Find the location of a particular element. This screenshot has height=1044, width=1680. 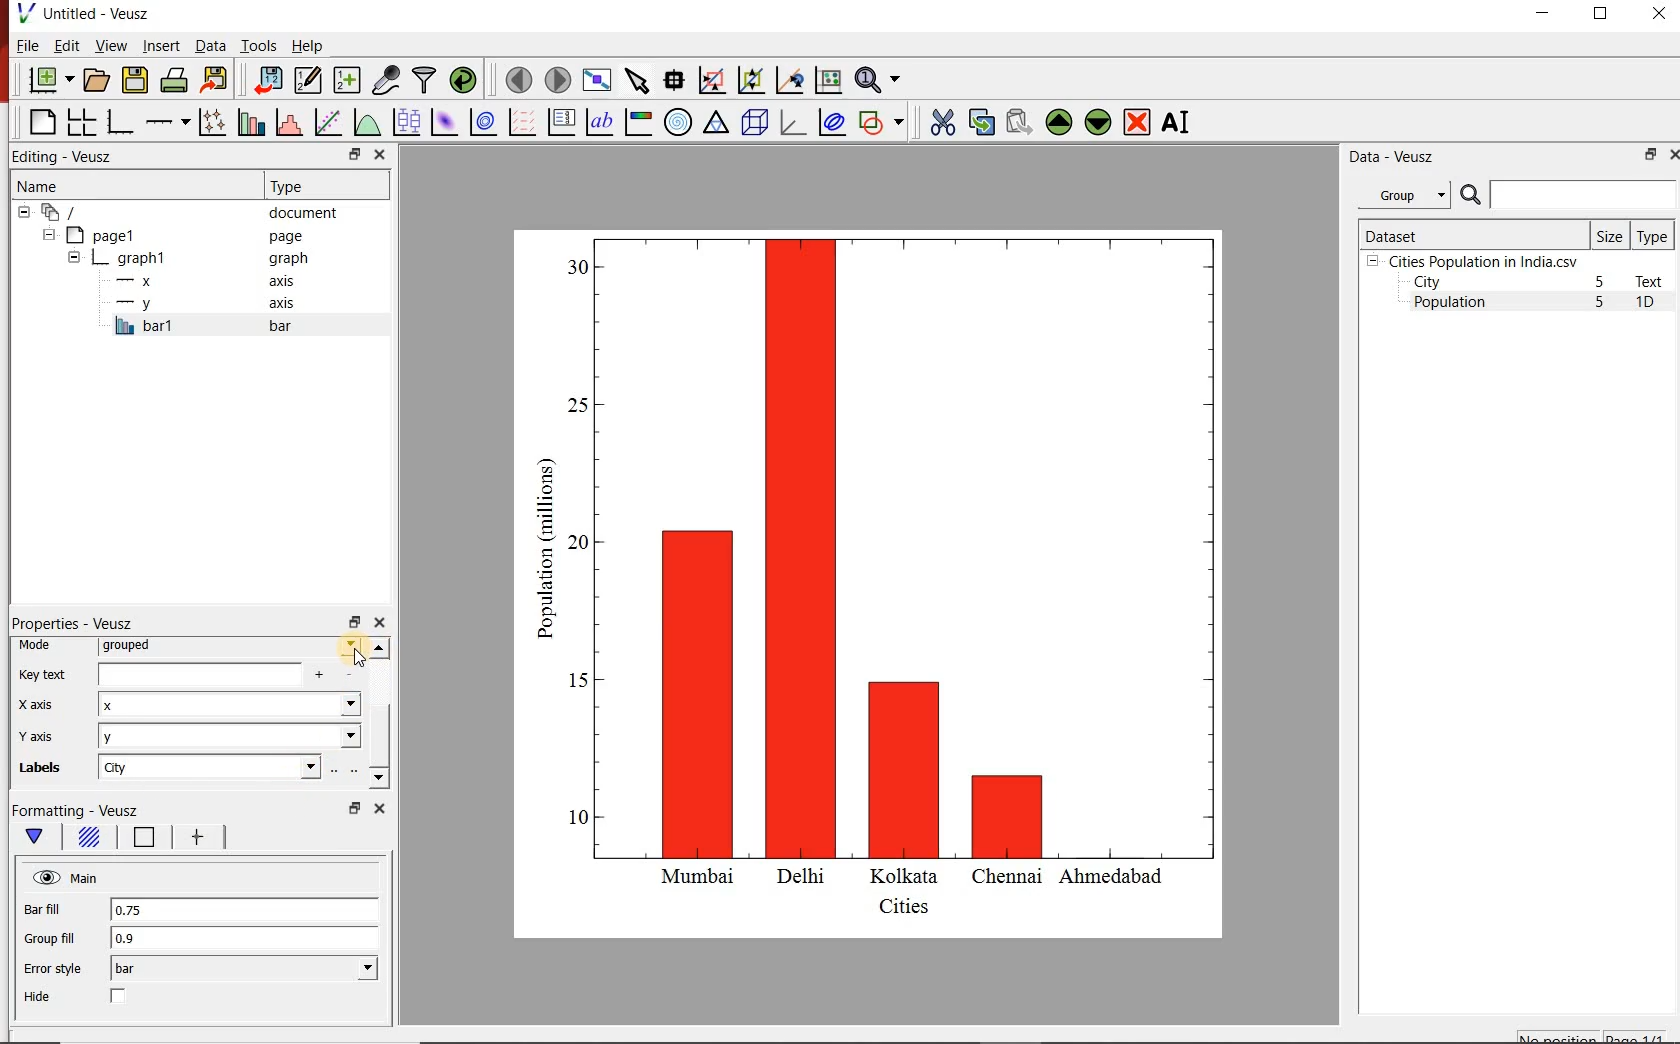

restore is located at coordinates (1651, 154).